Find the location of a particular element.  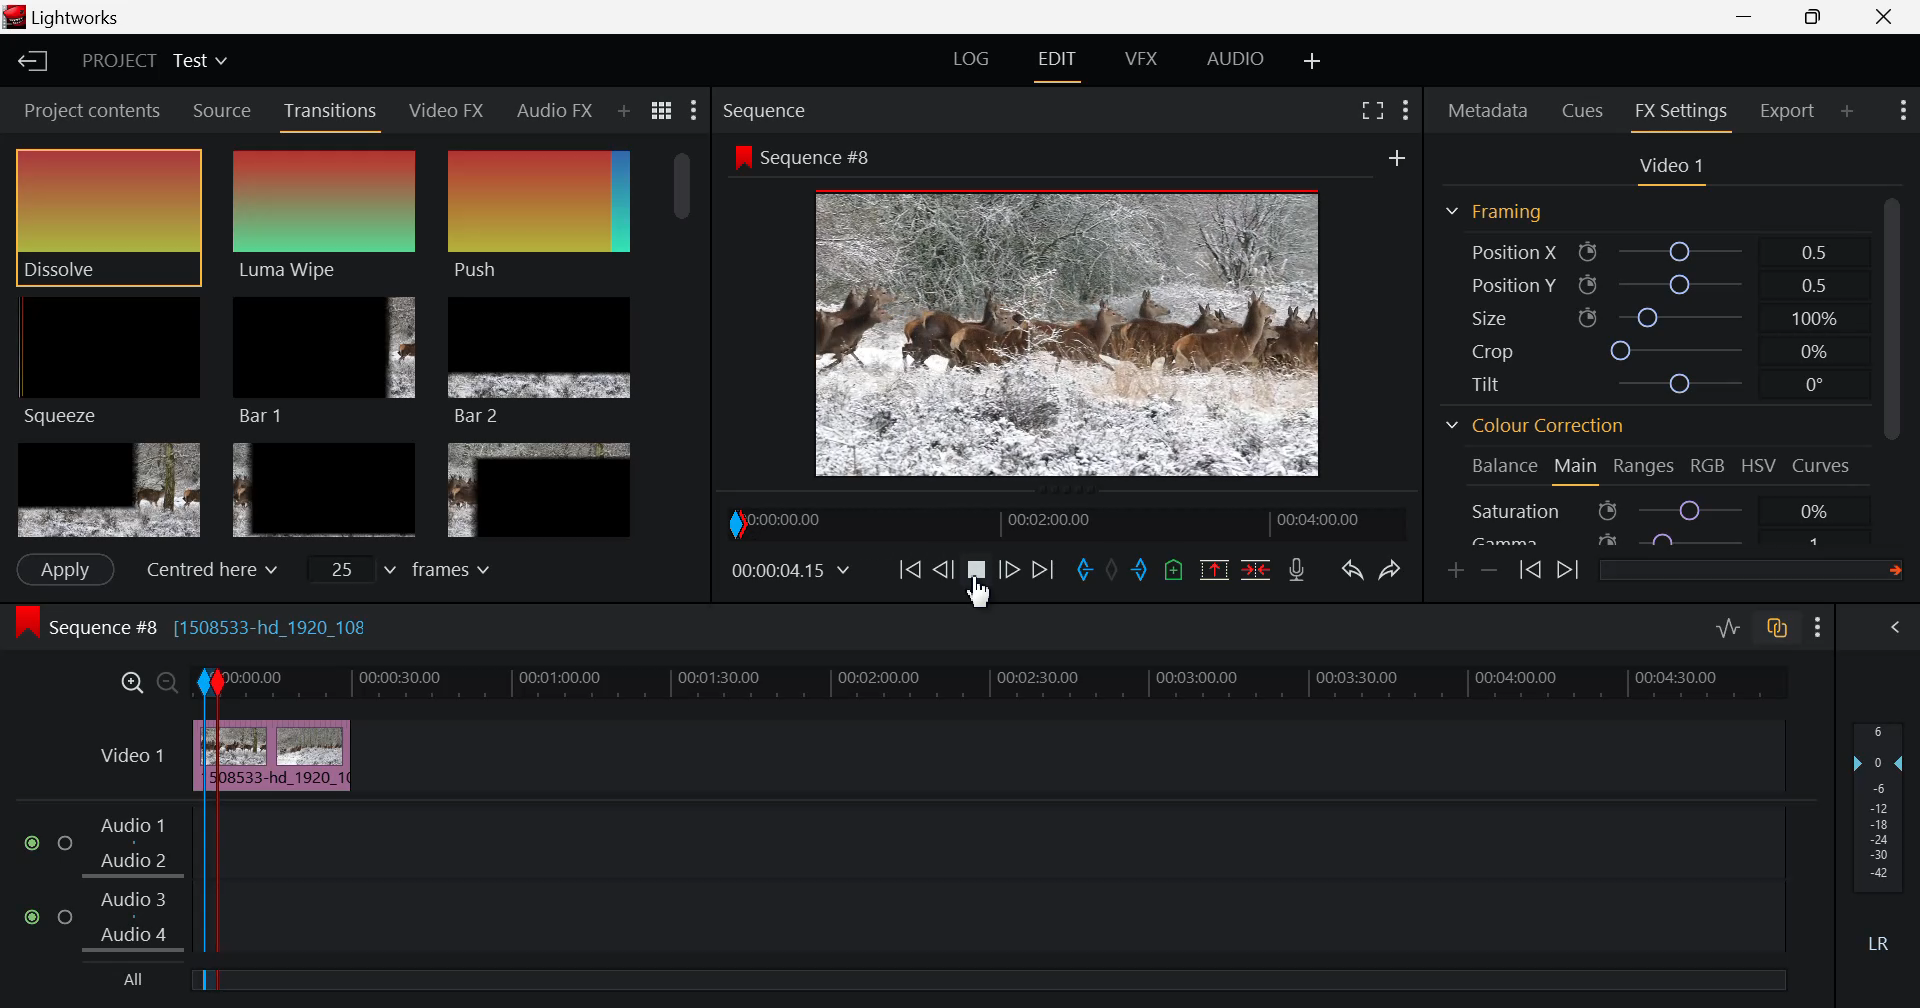

Export is located at coordinates (1789, 111).